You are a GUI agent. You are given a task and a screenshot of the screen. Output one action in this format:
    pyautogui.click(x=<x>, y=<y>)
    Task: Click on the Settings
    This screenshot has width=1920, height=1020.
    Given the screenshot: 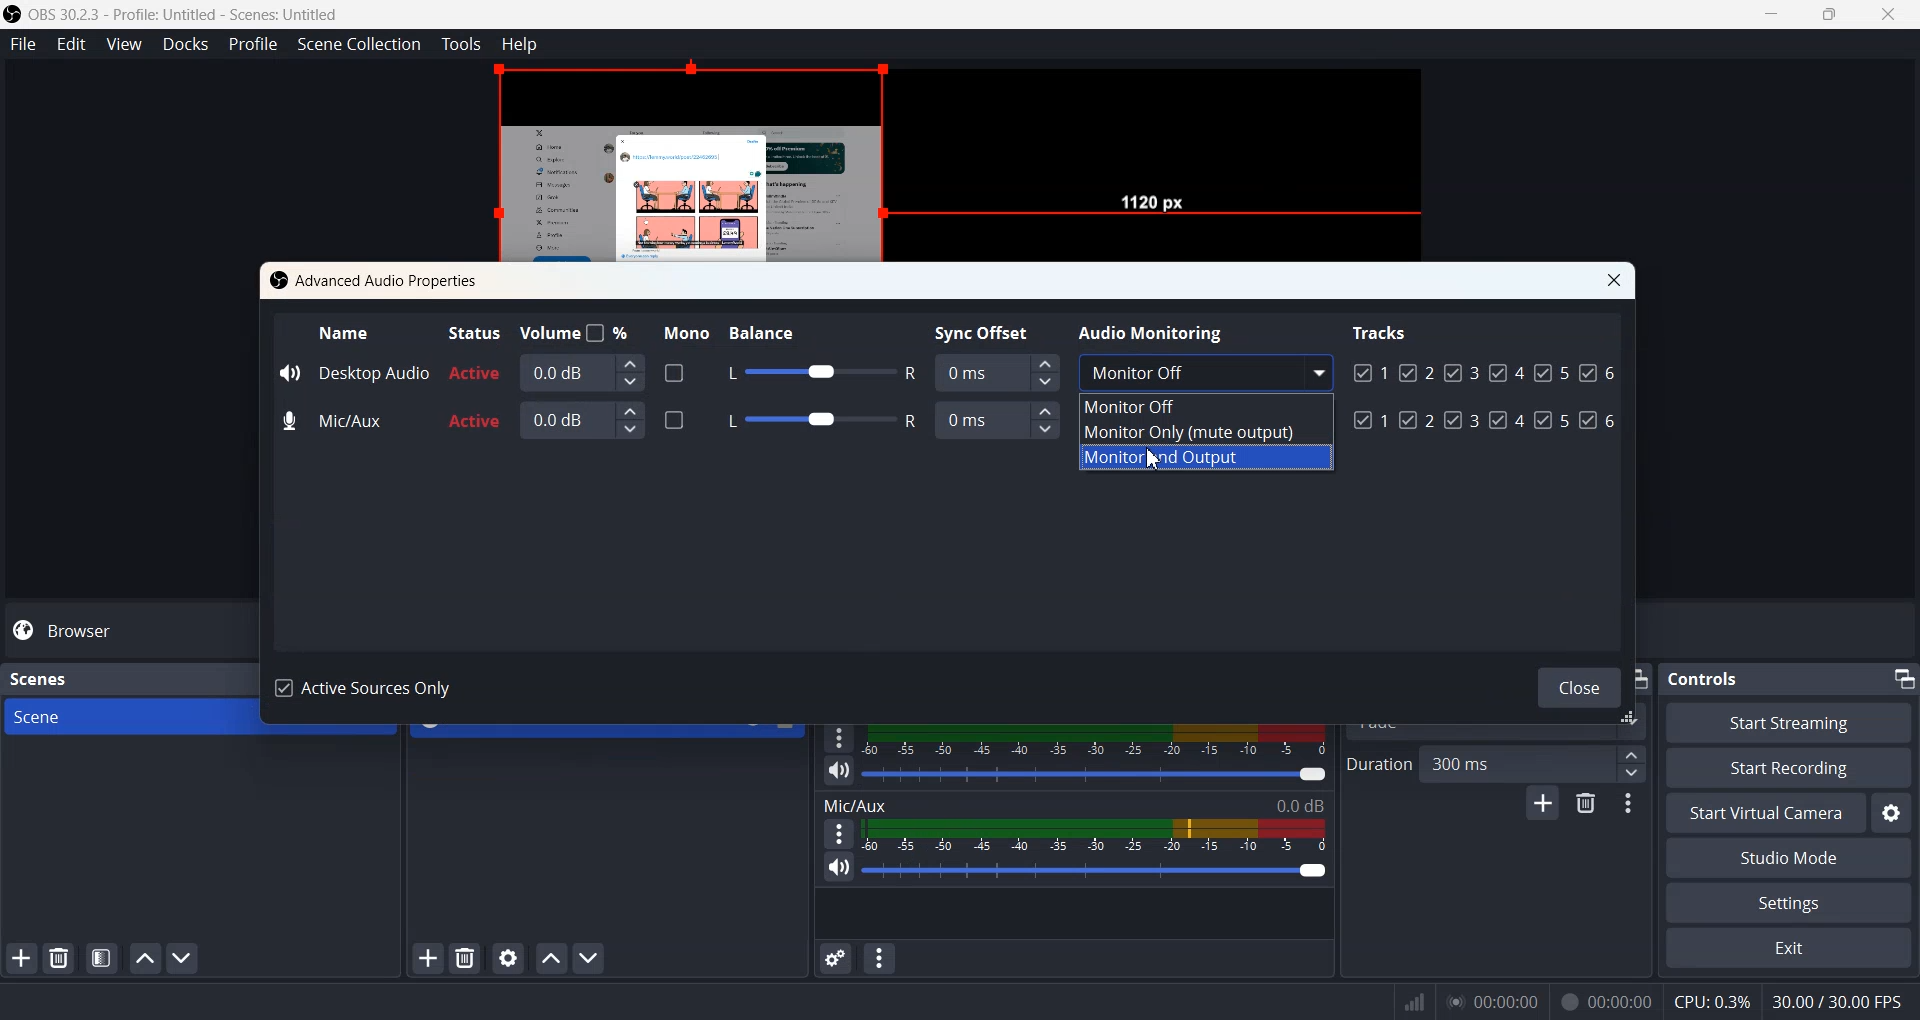 What is the action you would take?
    pyautogui.click(x=1892, y=813)
    